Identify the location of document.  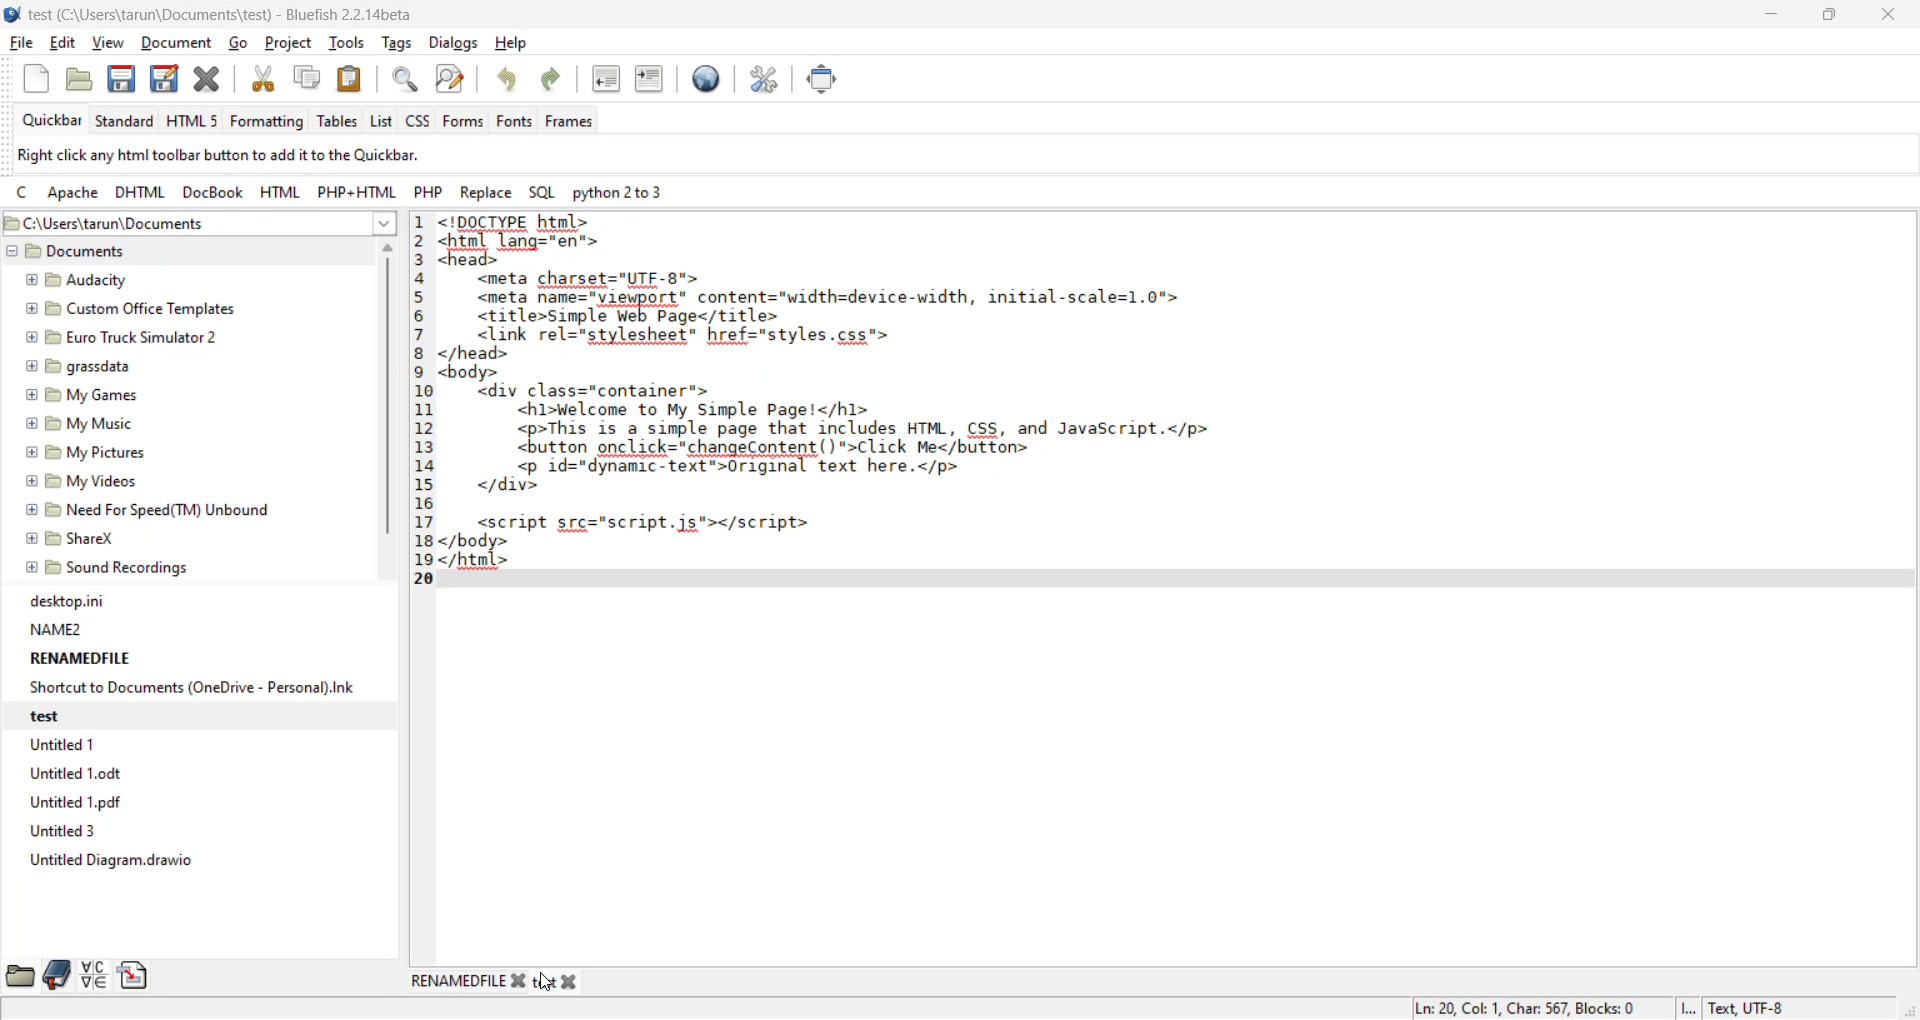
(181, 42).